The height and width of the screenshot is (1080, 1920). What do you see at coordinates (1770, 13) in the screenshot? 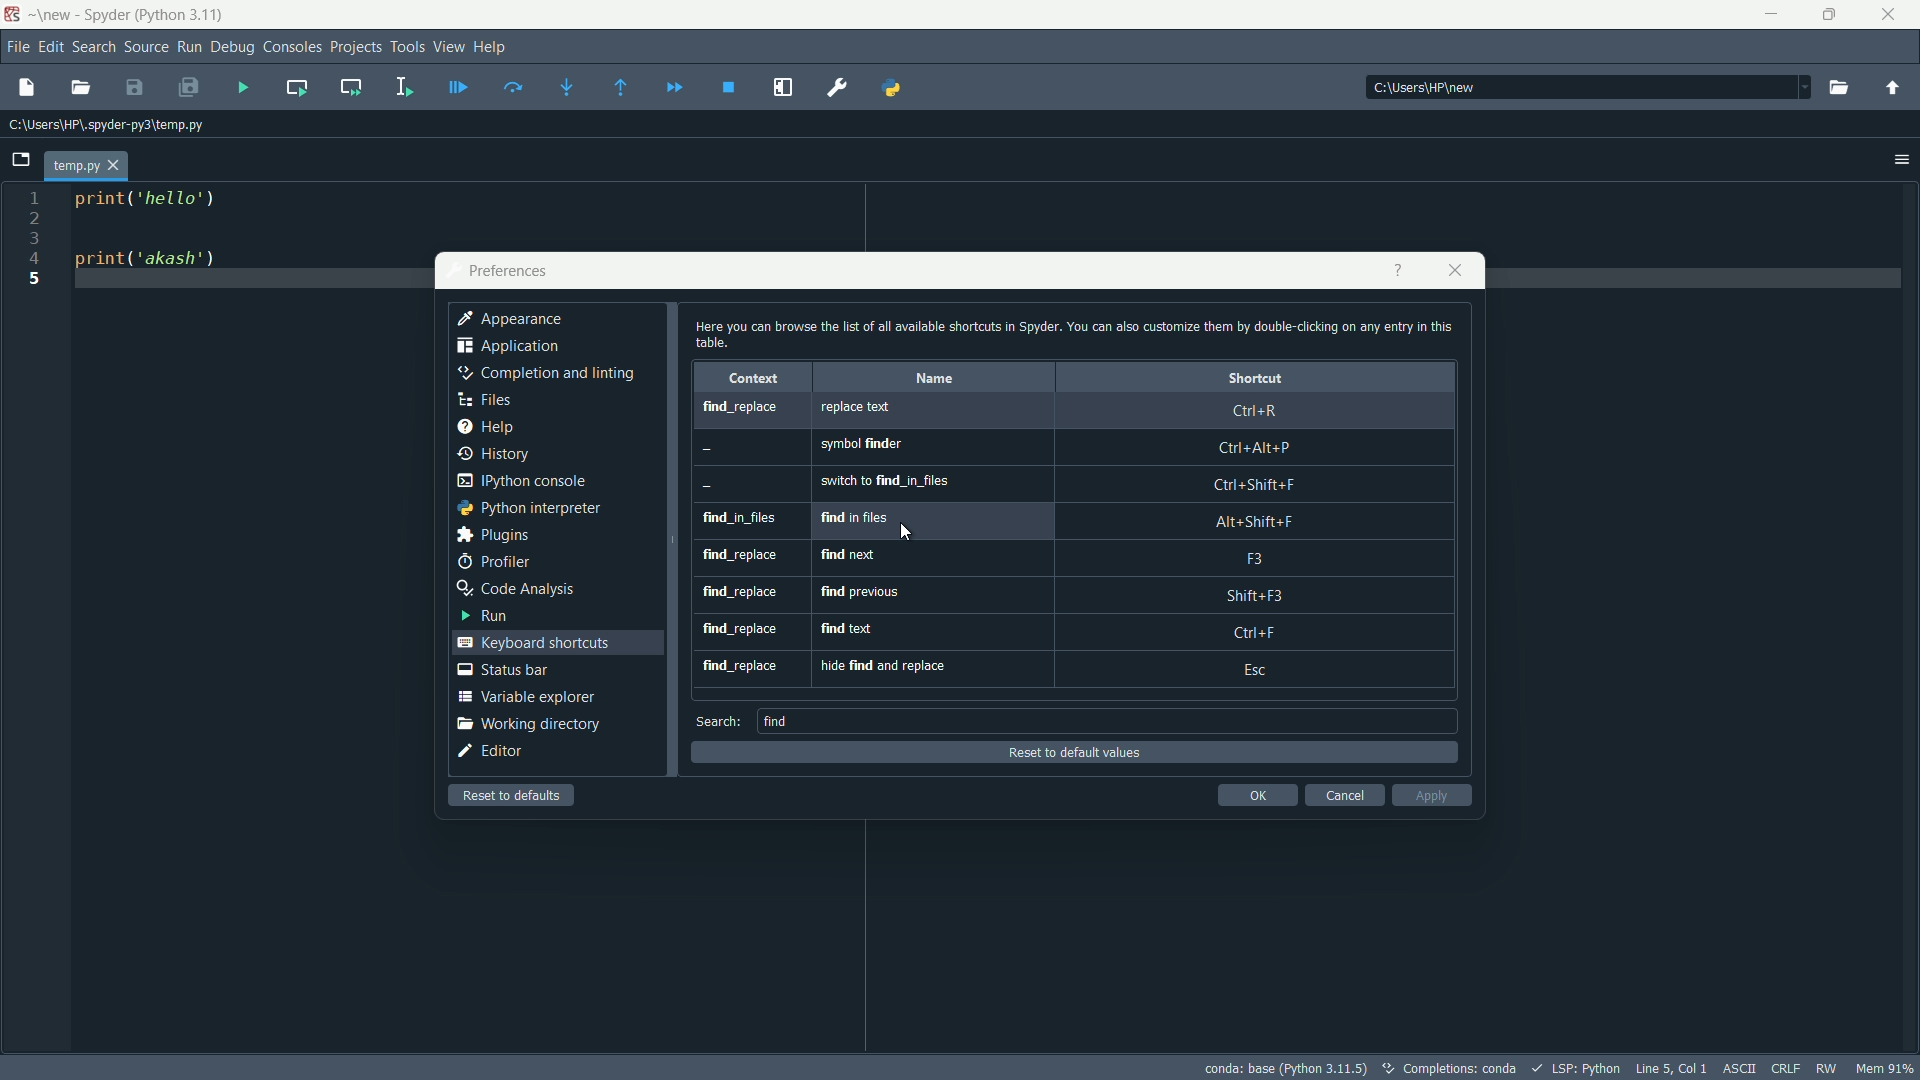
I see `minimize` at bounding box center [1770, 13].